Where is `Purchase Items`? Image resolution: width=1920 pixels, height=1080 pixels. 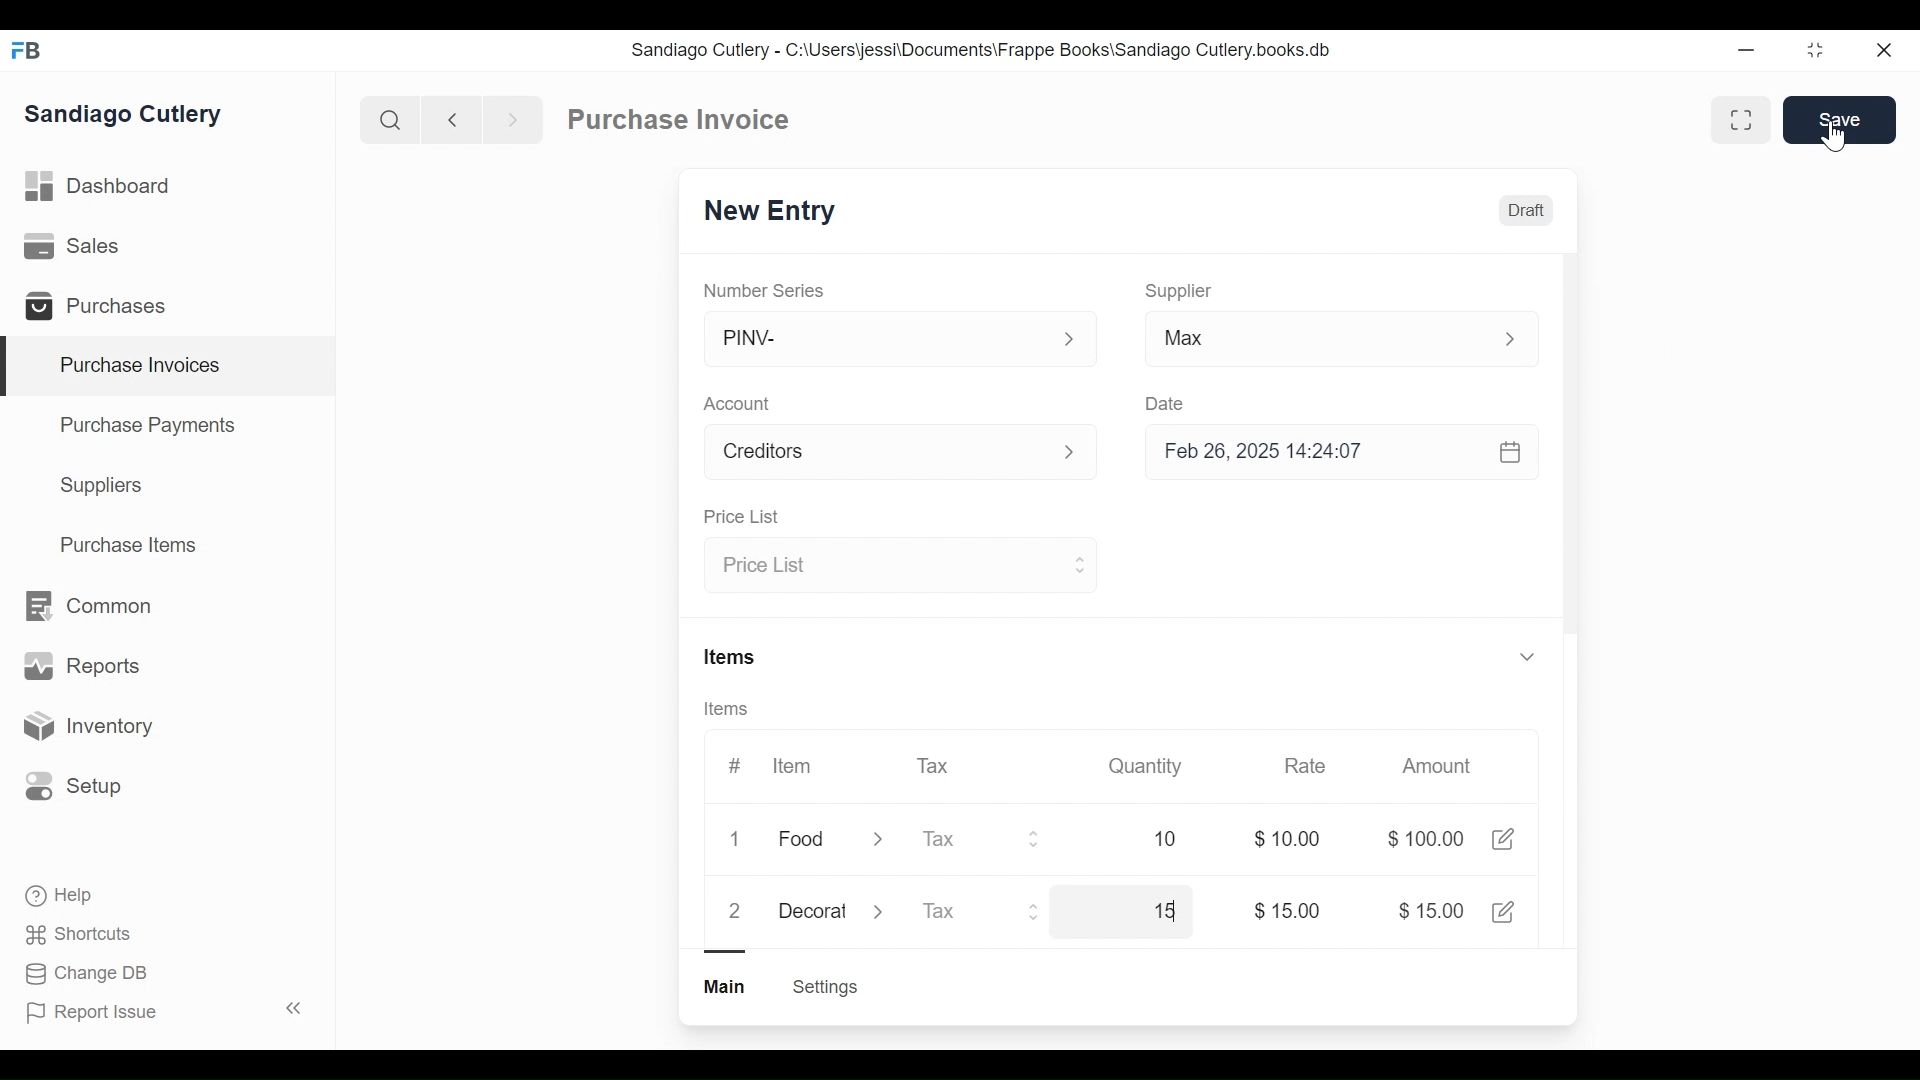
Purchase Items is located at coordinates (129, 547).